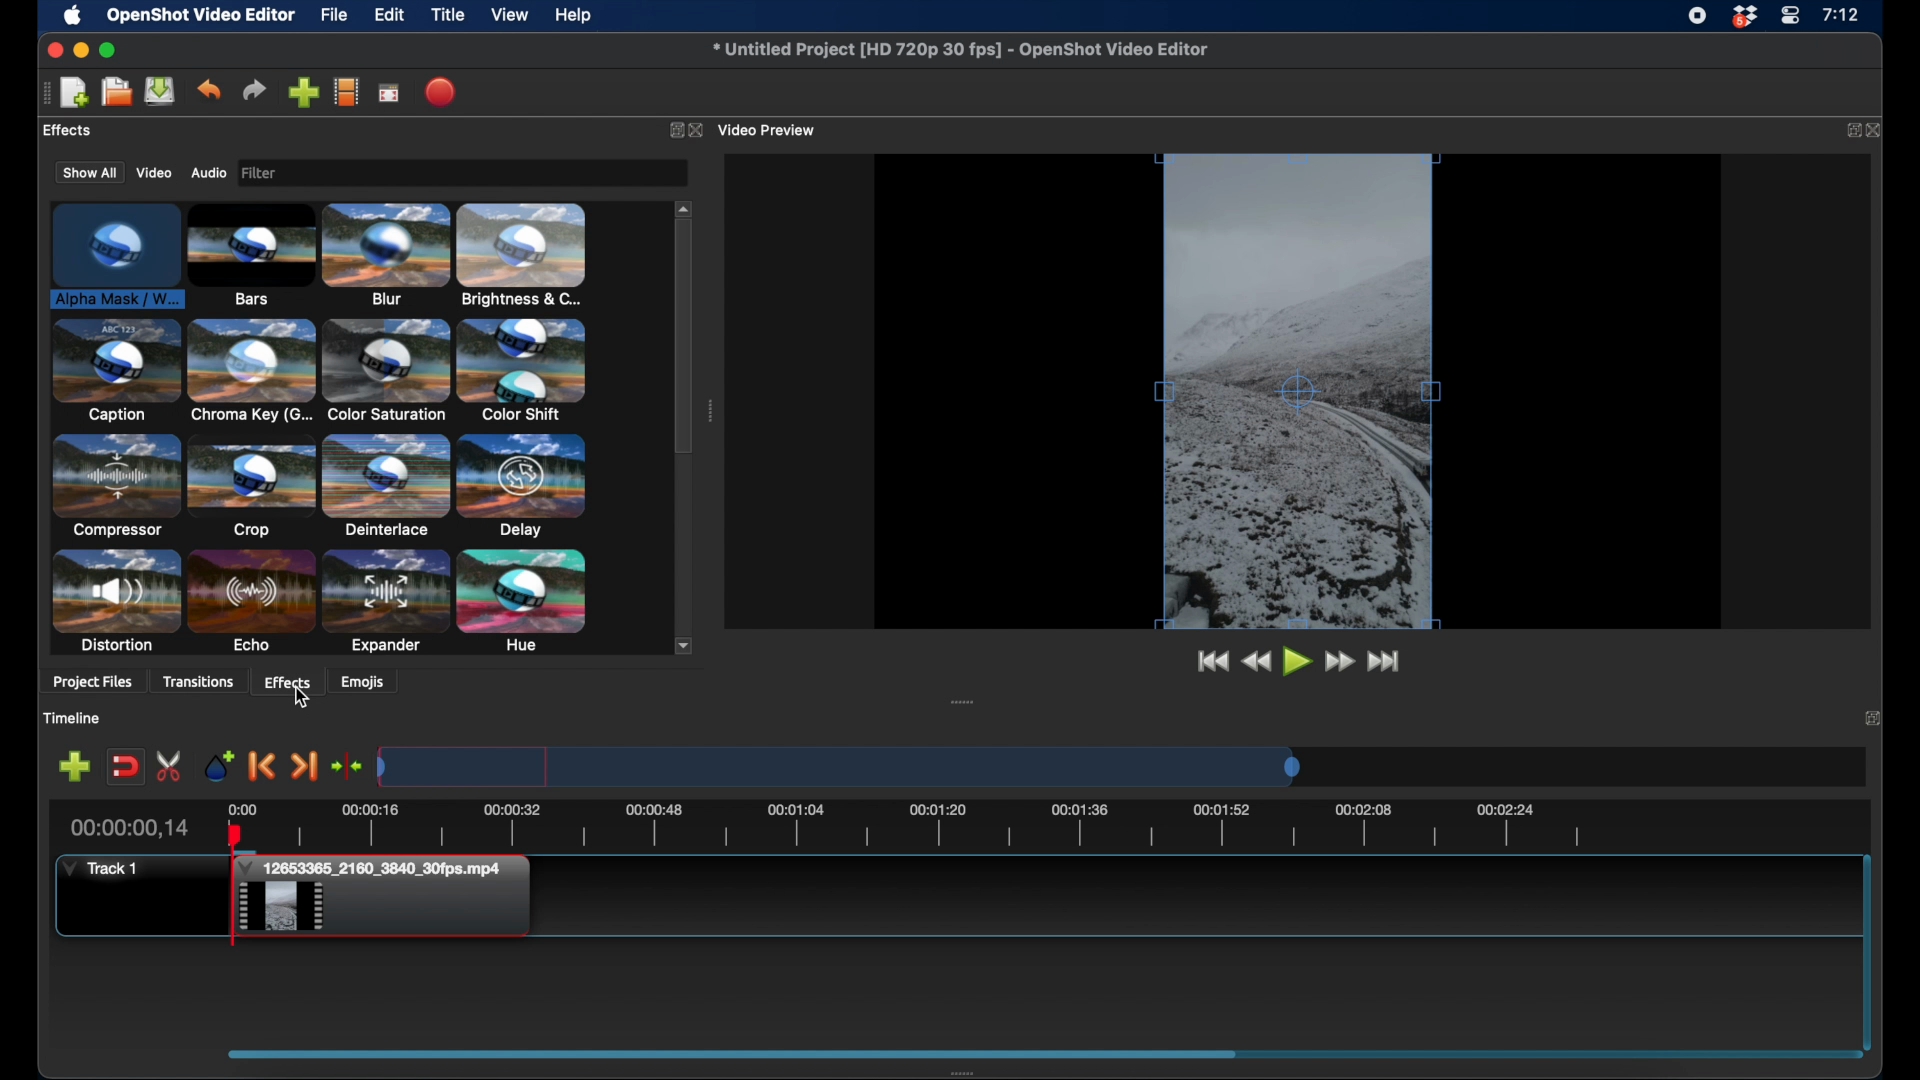  I want to click on drag handle, so click(967, 1072).